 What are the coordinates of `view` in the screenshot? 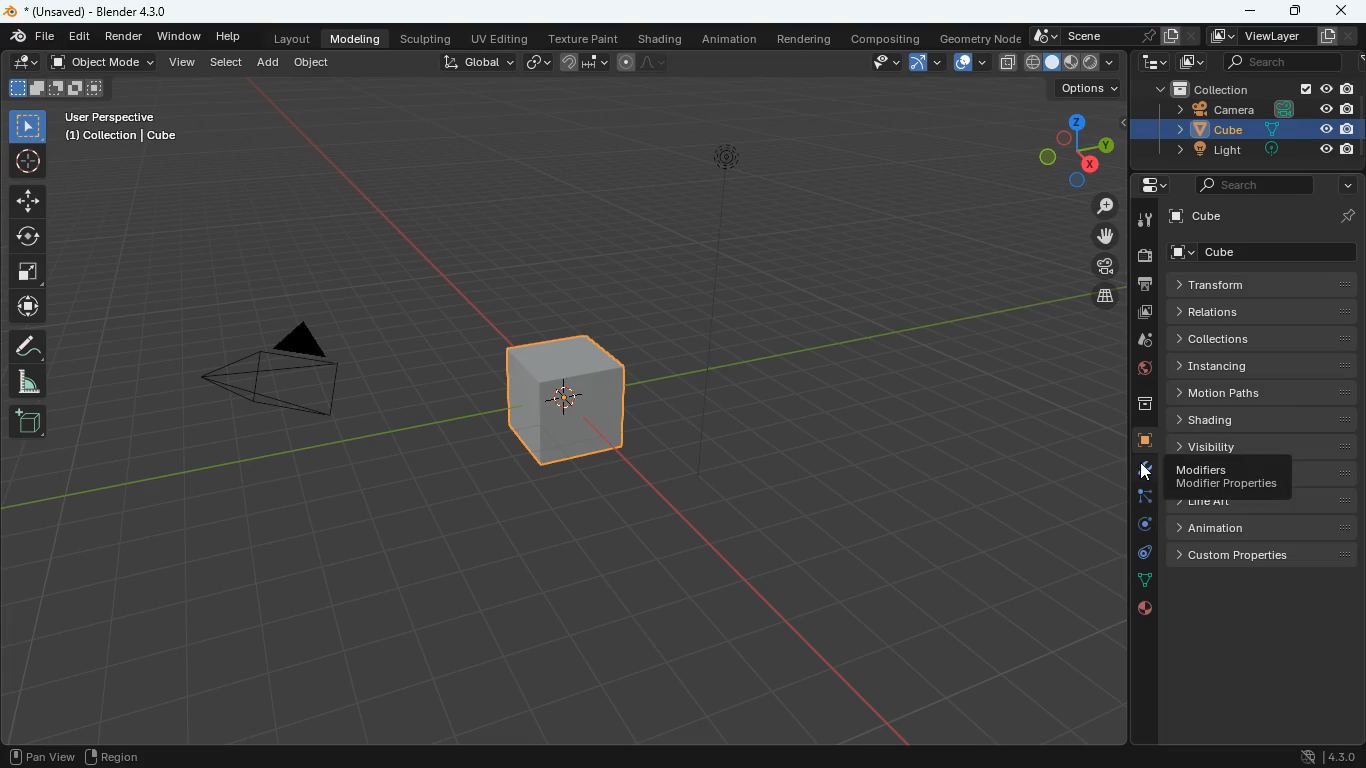 It's located at (184, 63).